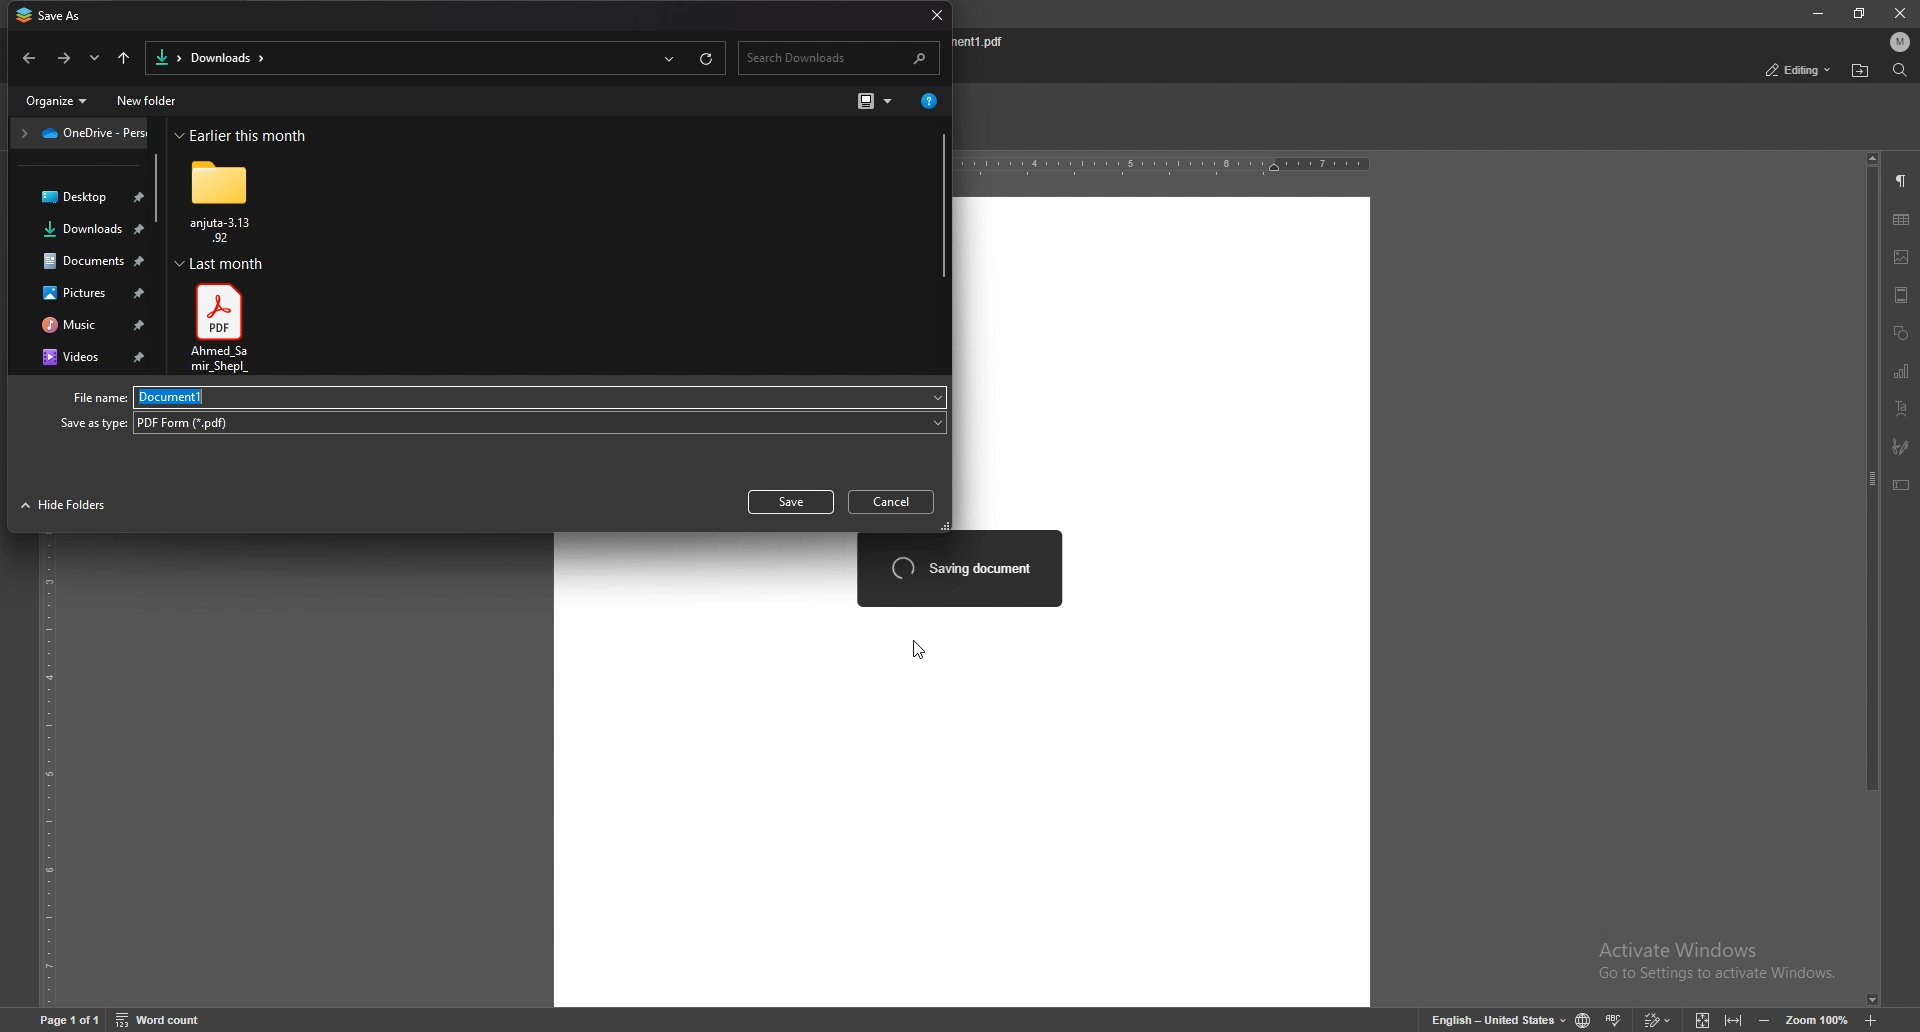 This screenshot has width=1920, height=1032. I want to click on chart, so click(1902, 370).